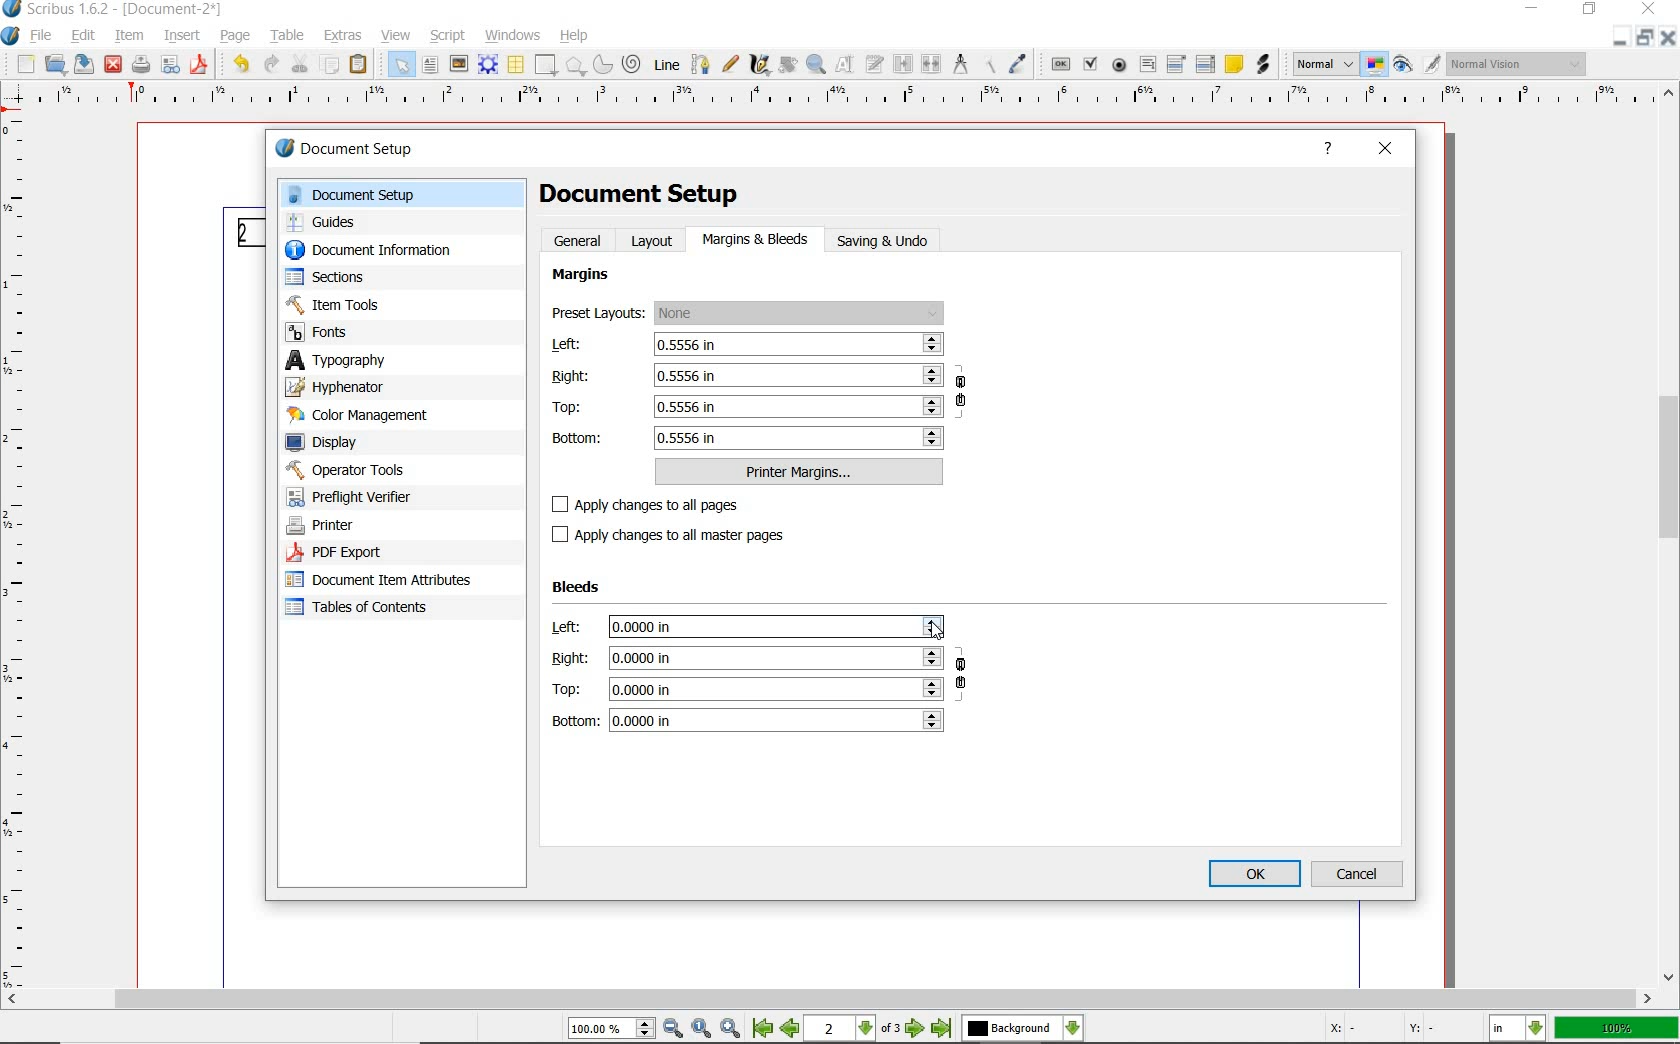  I want to click on rotate item, so click(787, 64).